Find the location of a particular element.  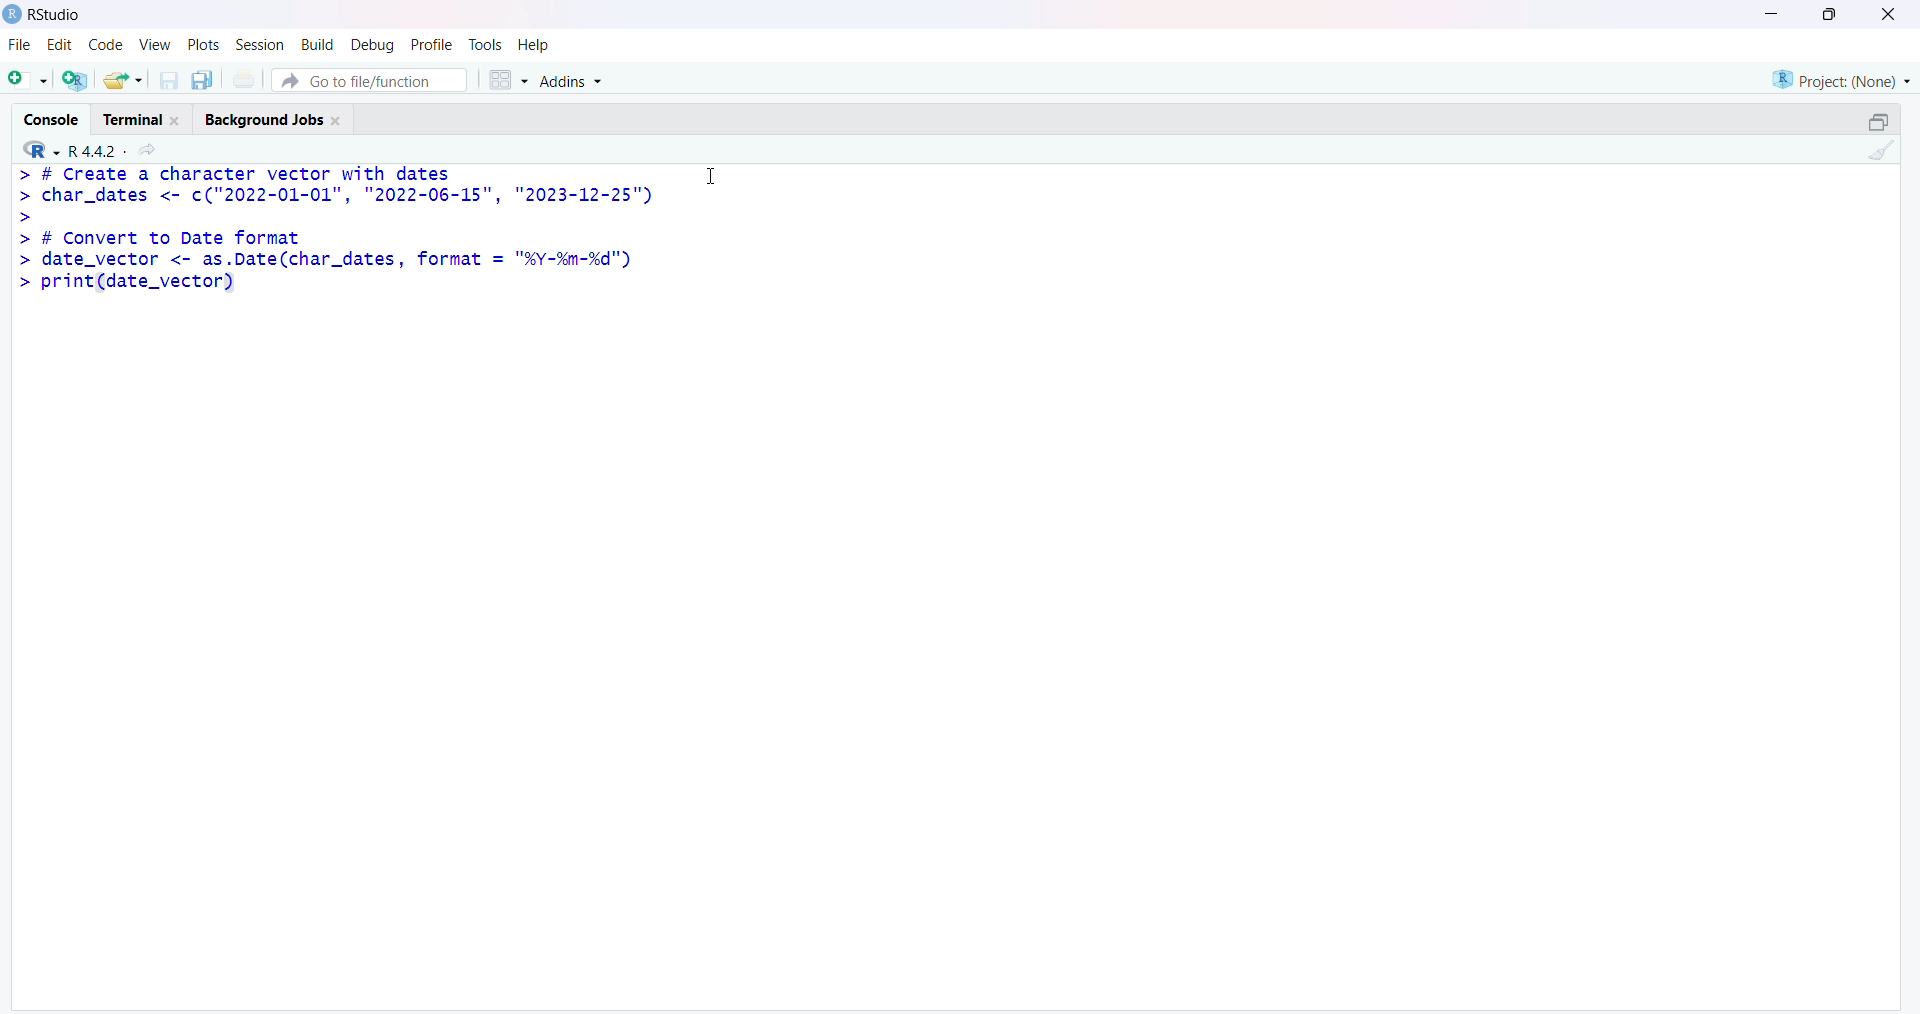

Print the current file is located at coordinates (251, 78).